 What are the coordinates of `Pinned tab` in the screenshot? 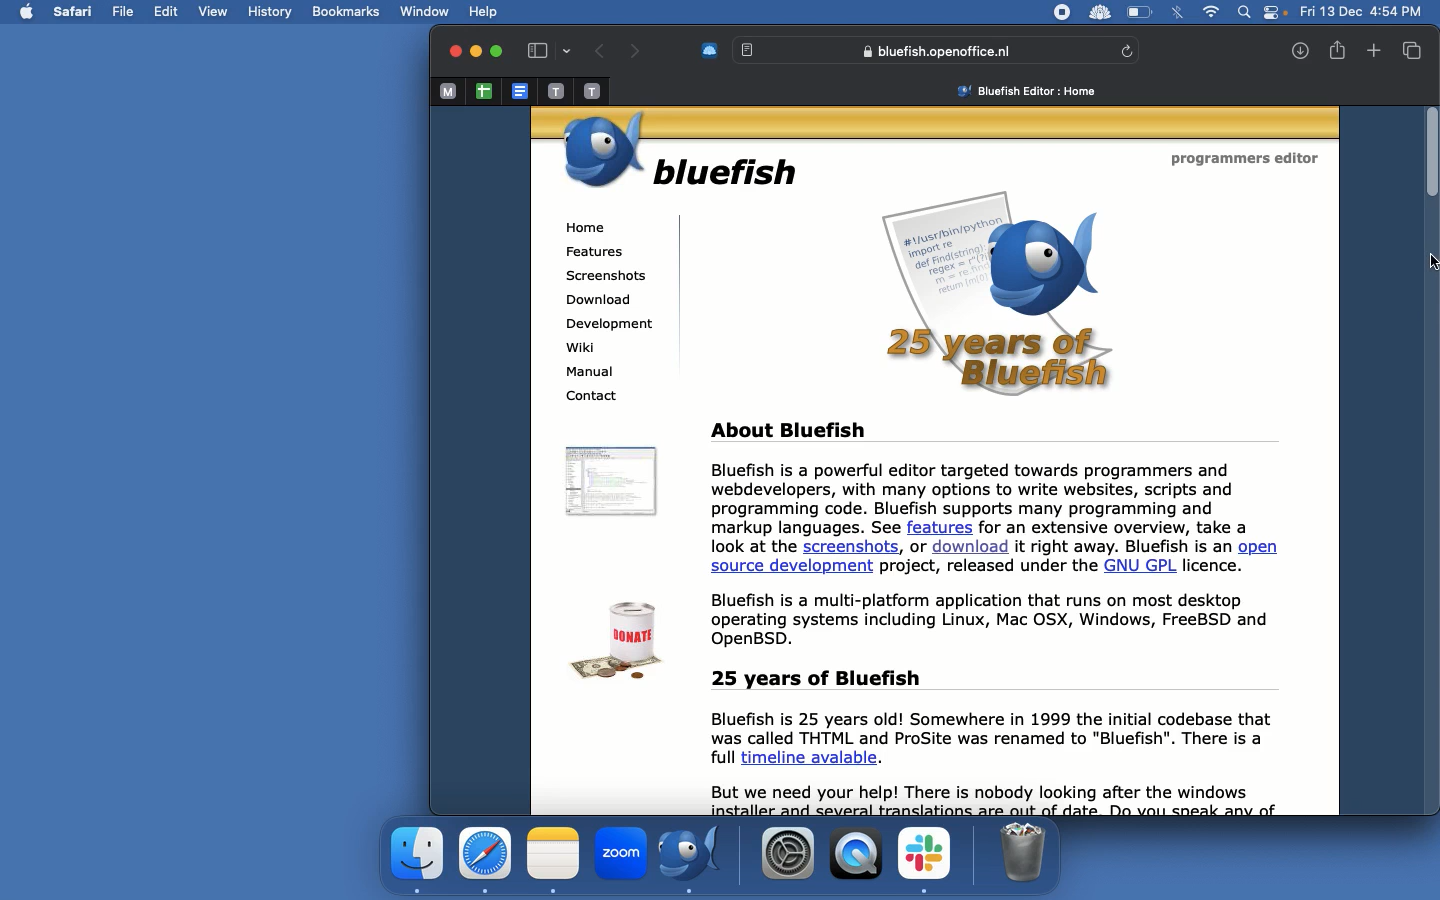 It's located at (592, 90).